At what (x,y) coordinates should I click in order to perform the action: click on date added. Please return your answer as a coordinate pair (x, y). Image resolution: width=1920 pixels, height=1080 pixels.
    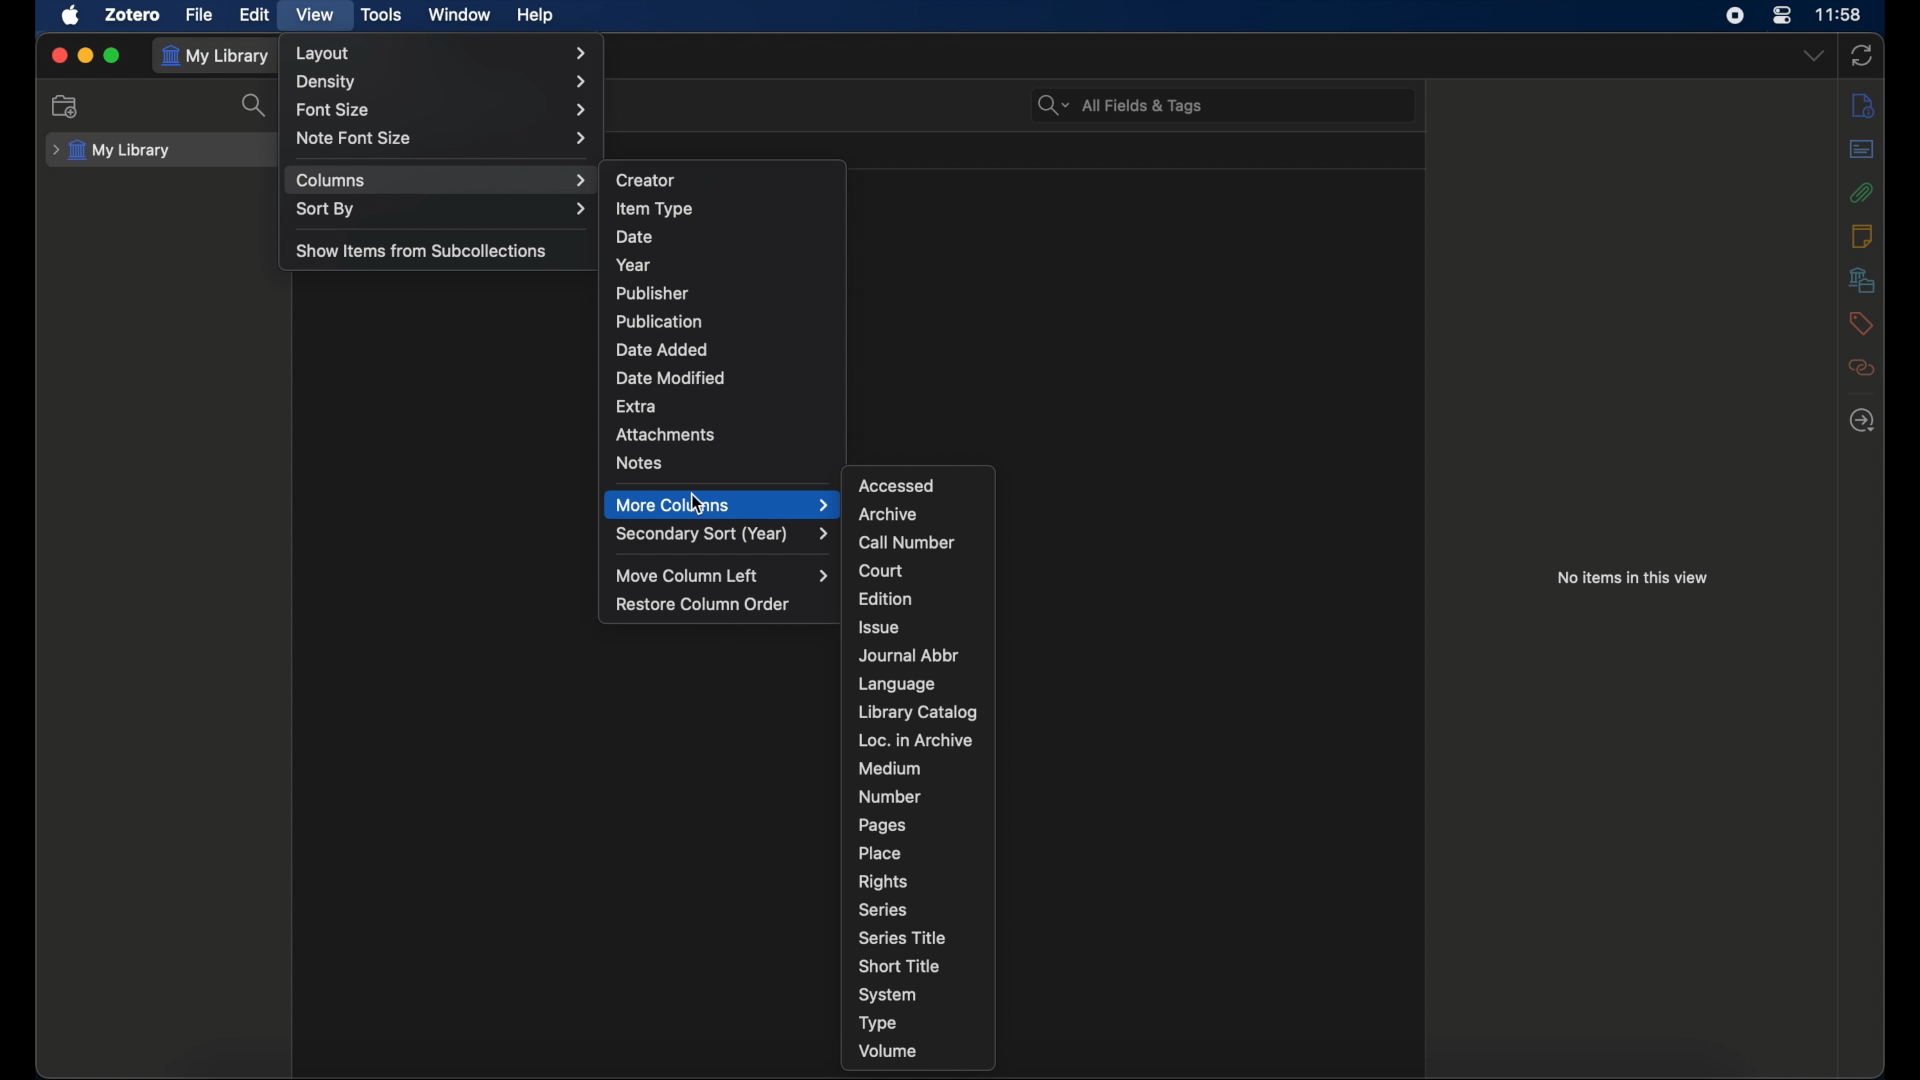
    Looking at the image, I should click on (664, 350).